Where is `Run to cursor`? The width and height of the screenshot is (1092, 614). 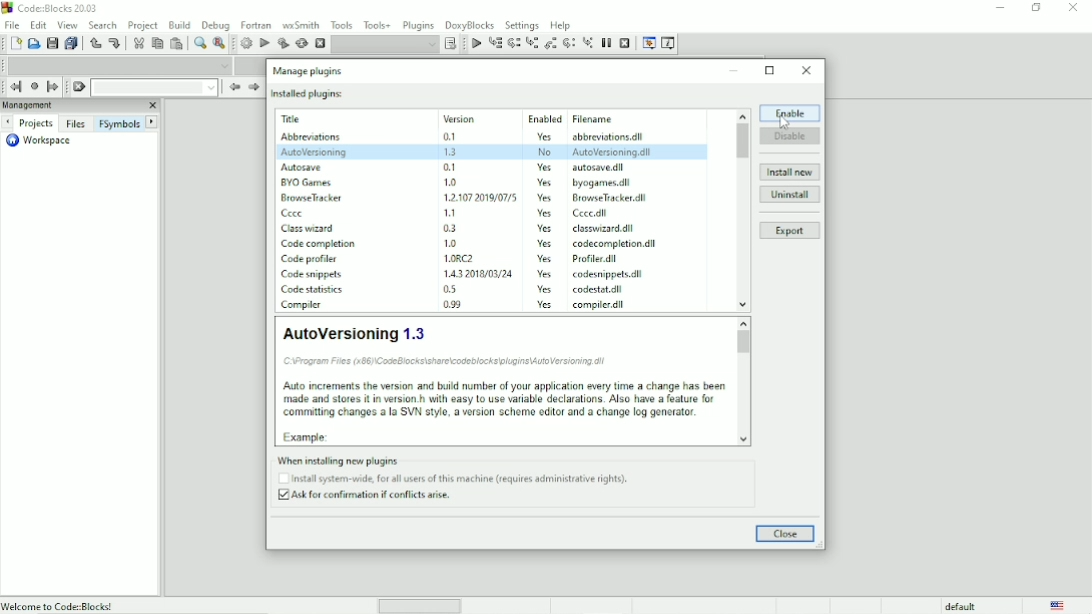
Run to cursor is located at coordinates (495, 43).